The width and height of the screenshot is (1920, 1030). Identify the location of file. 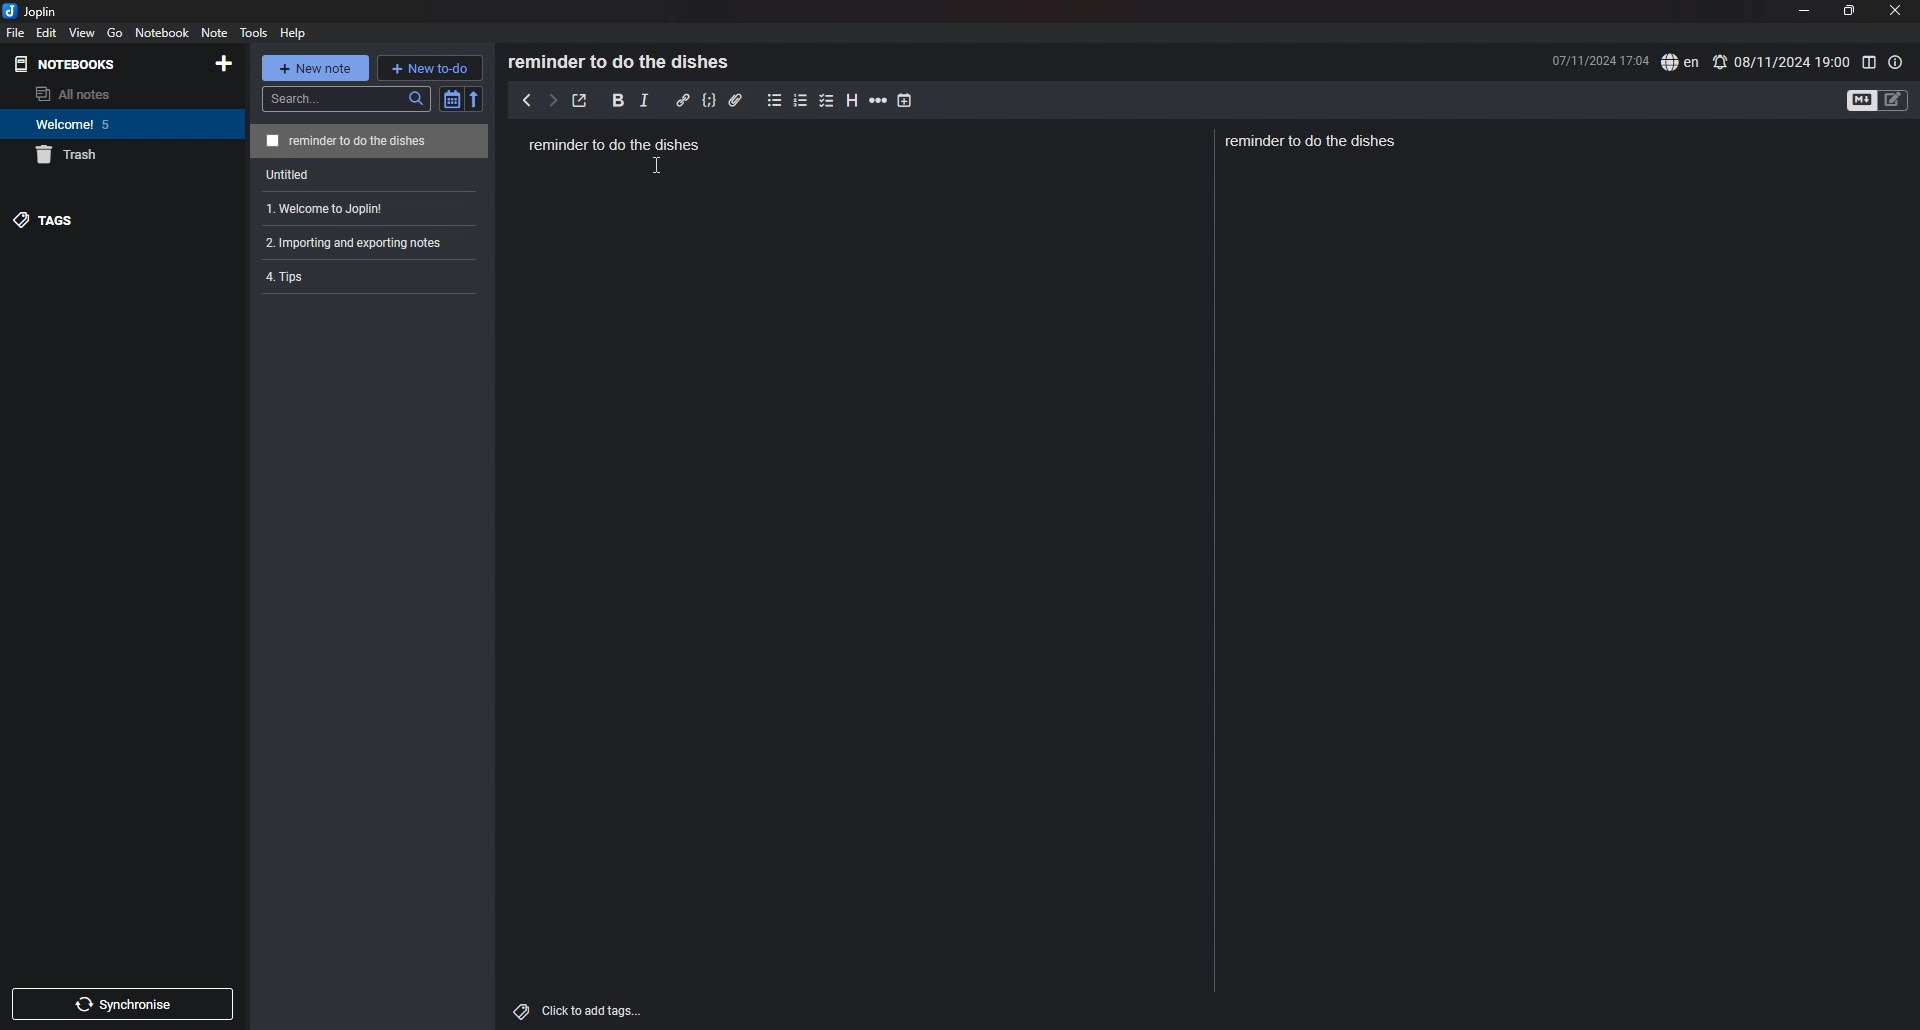
(15, 33).